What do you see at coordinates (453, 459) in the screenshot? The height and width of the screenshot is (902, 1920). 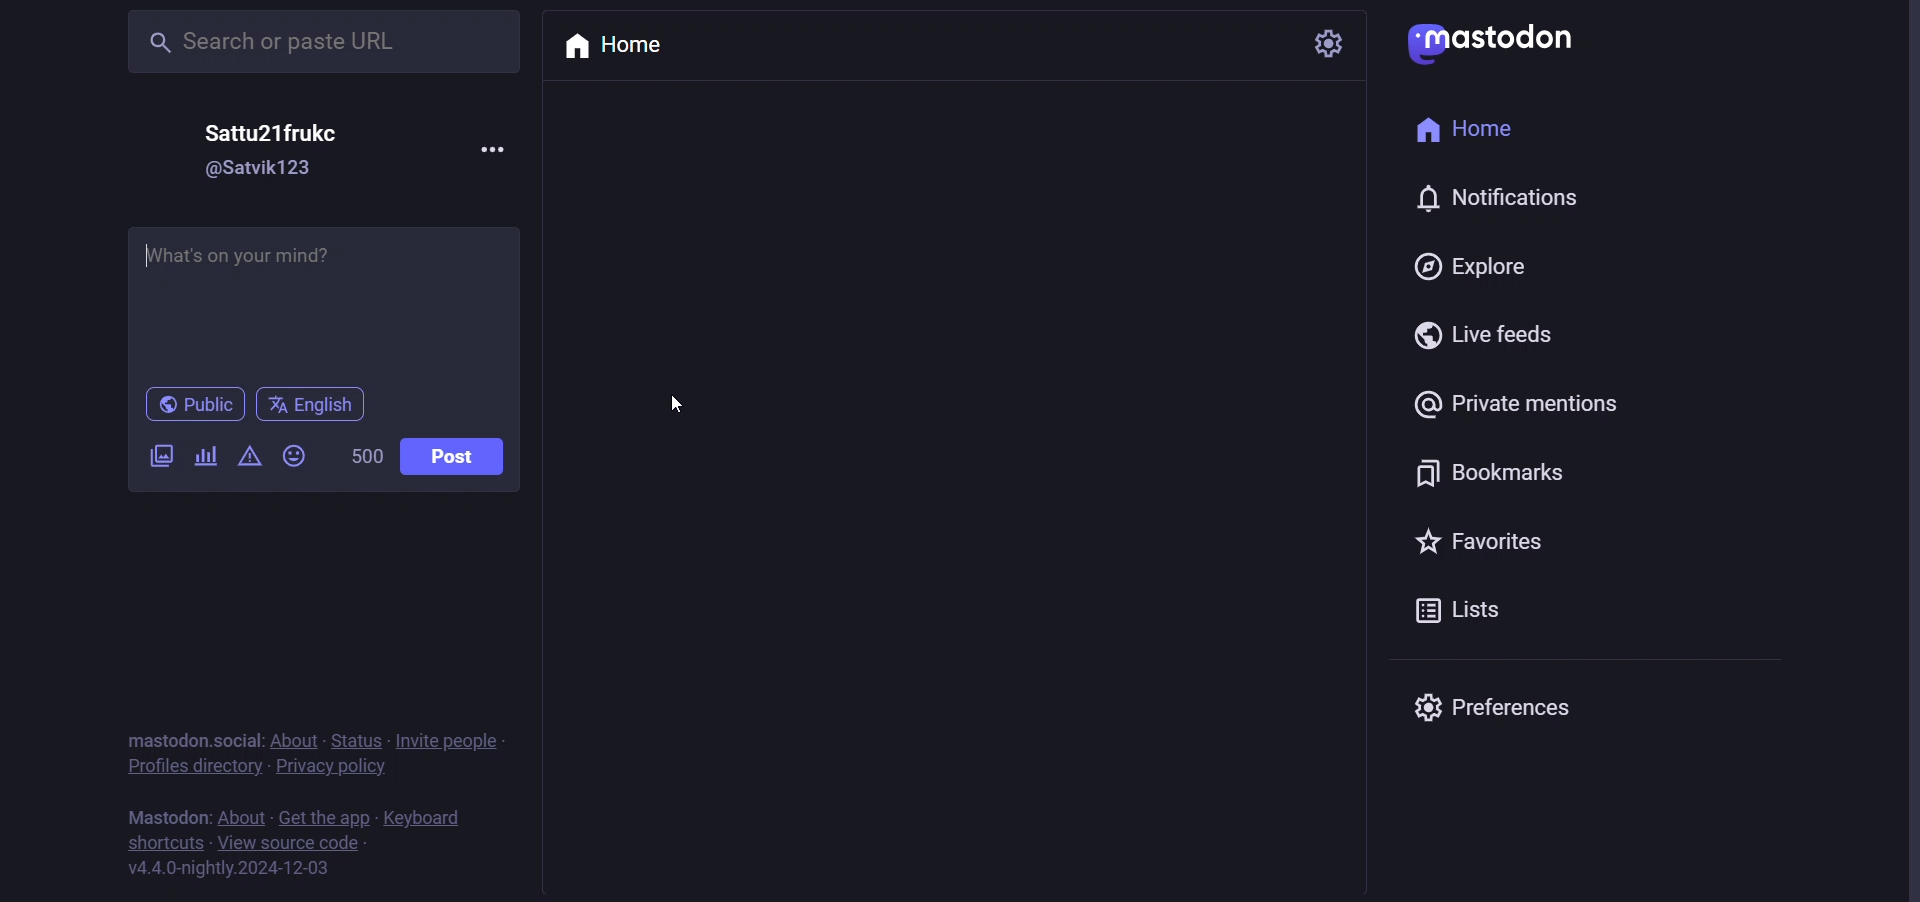 I see `post` at bounding box center [453, 459].